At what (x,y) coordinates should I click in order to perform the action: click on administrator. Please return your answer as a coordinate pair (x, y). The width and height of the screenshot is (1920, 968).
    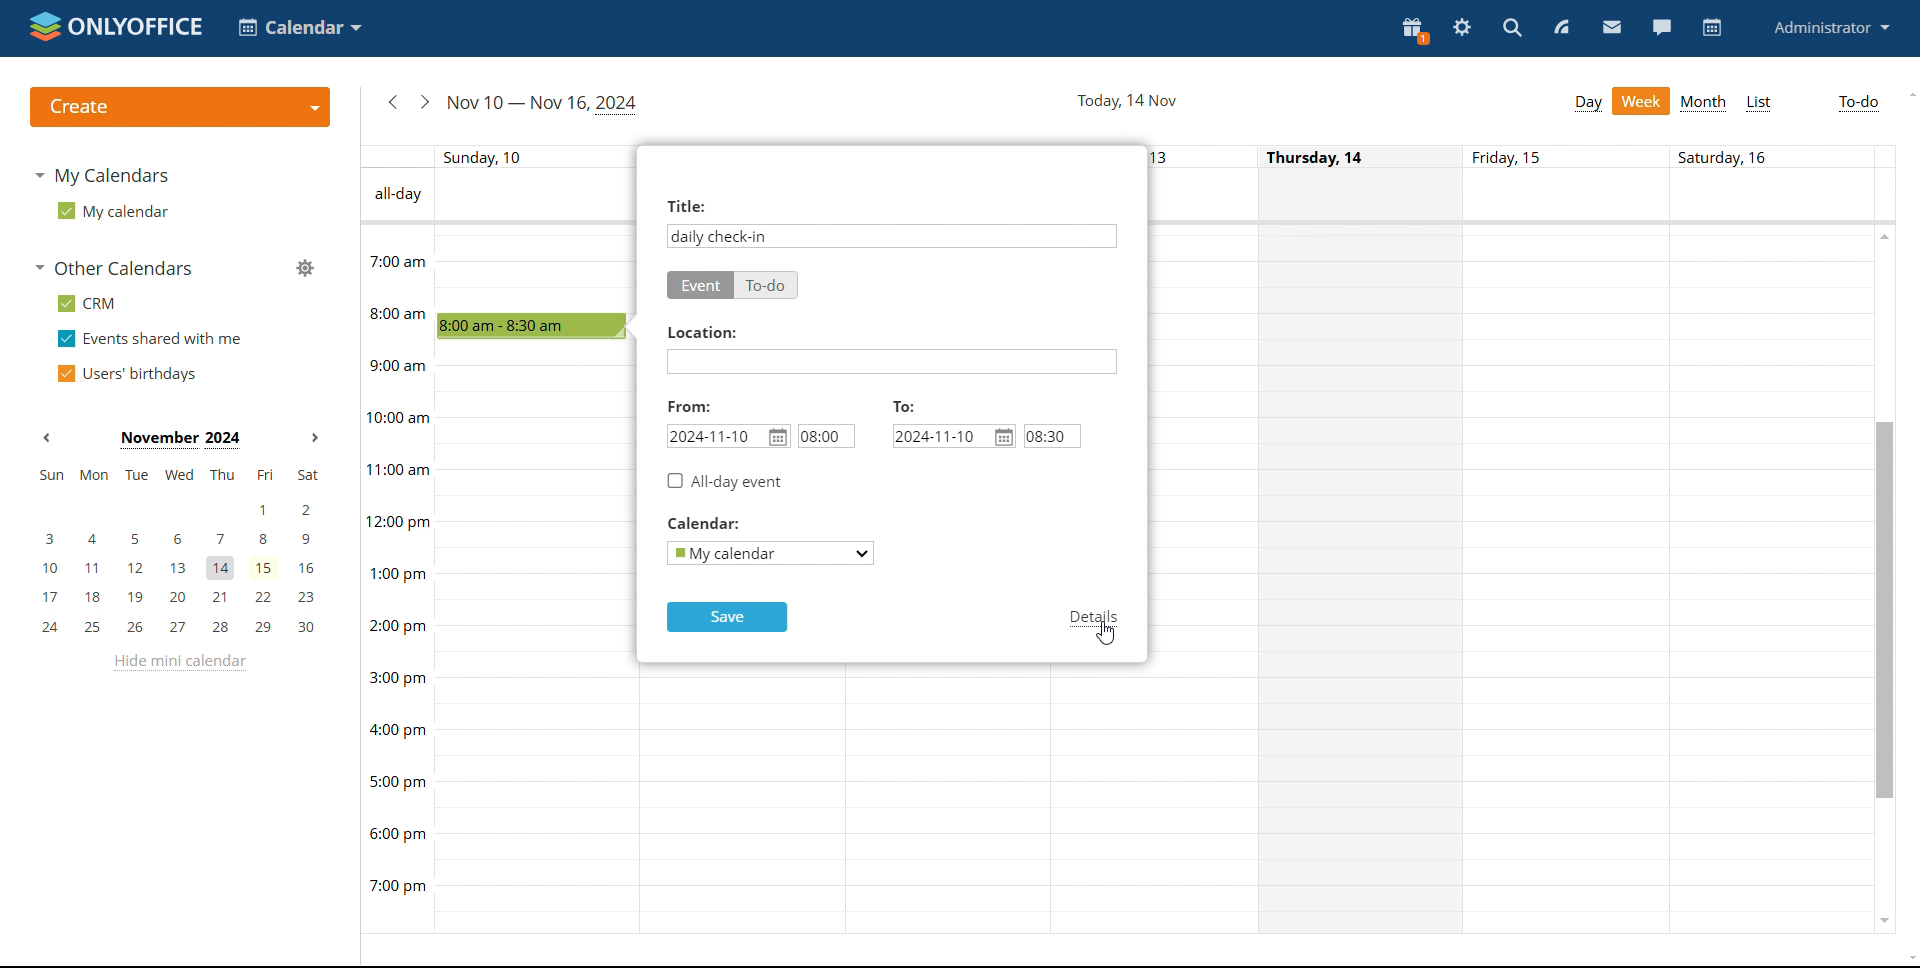
    Looking at the image, I should click on (1830, 26).